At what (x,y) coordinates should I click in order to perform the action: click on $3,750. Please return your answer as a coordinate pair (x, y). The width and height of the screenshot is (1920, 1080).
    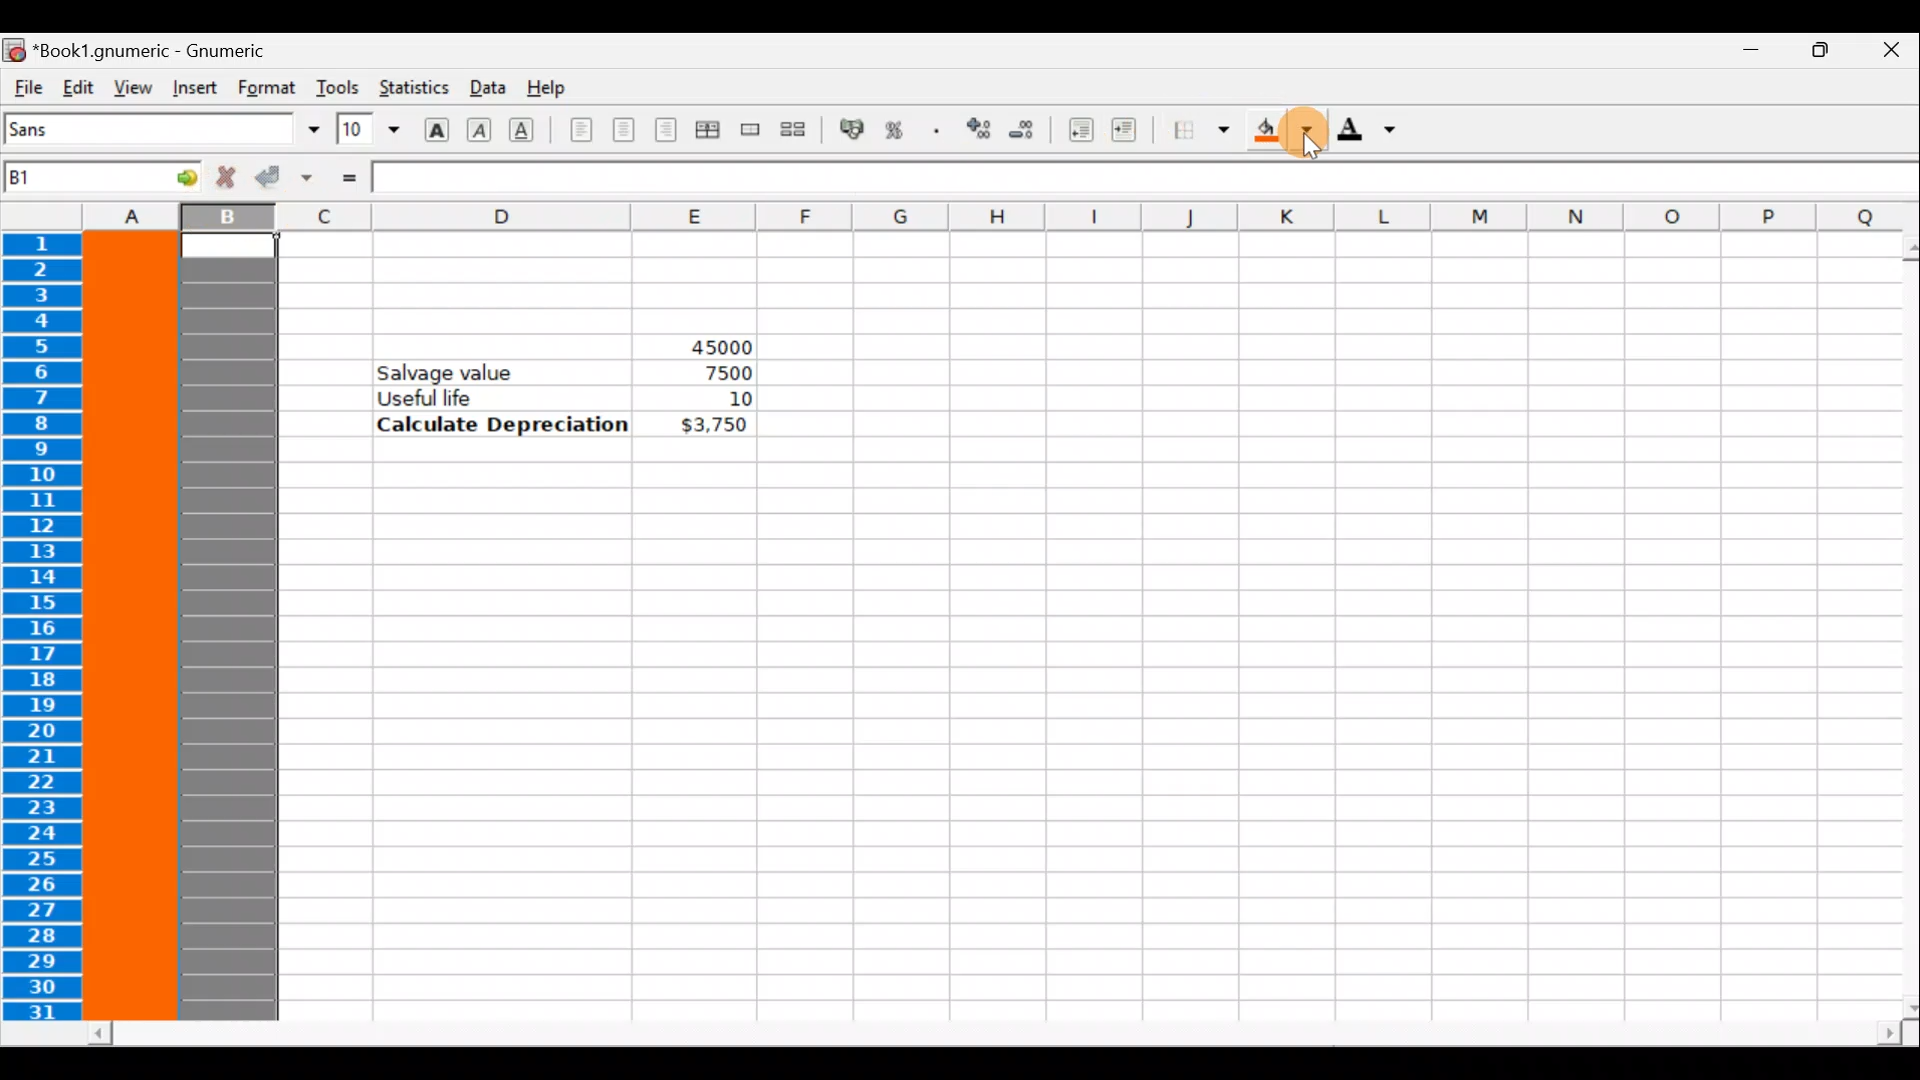
    Looking at the image, I should click on (712, 426).